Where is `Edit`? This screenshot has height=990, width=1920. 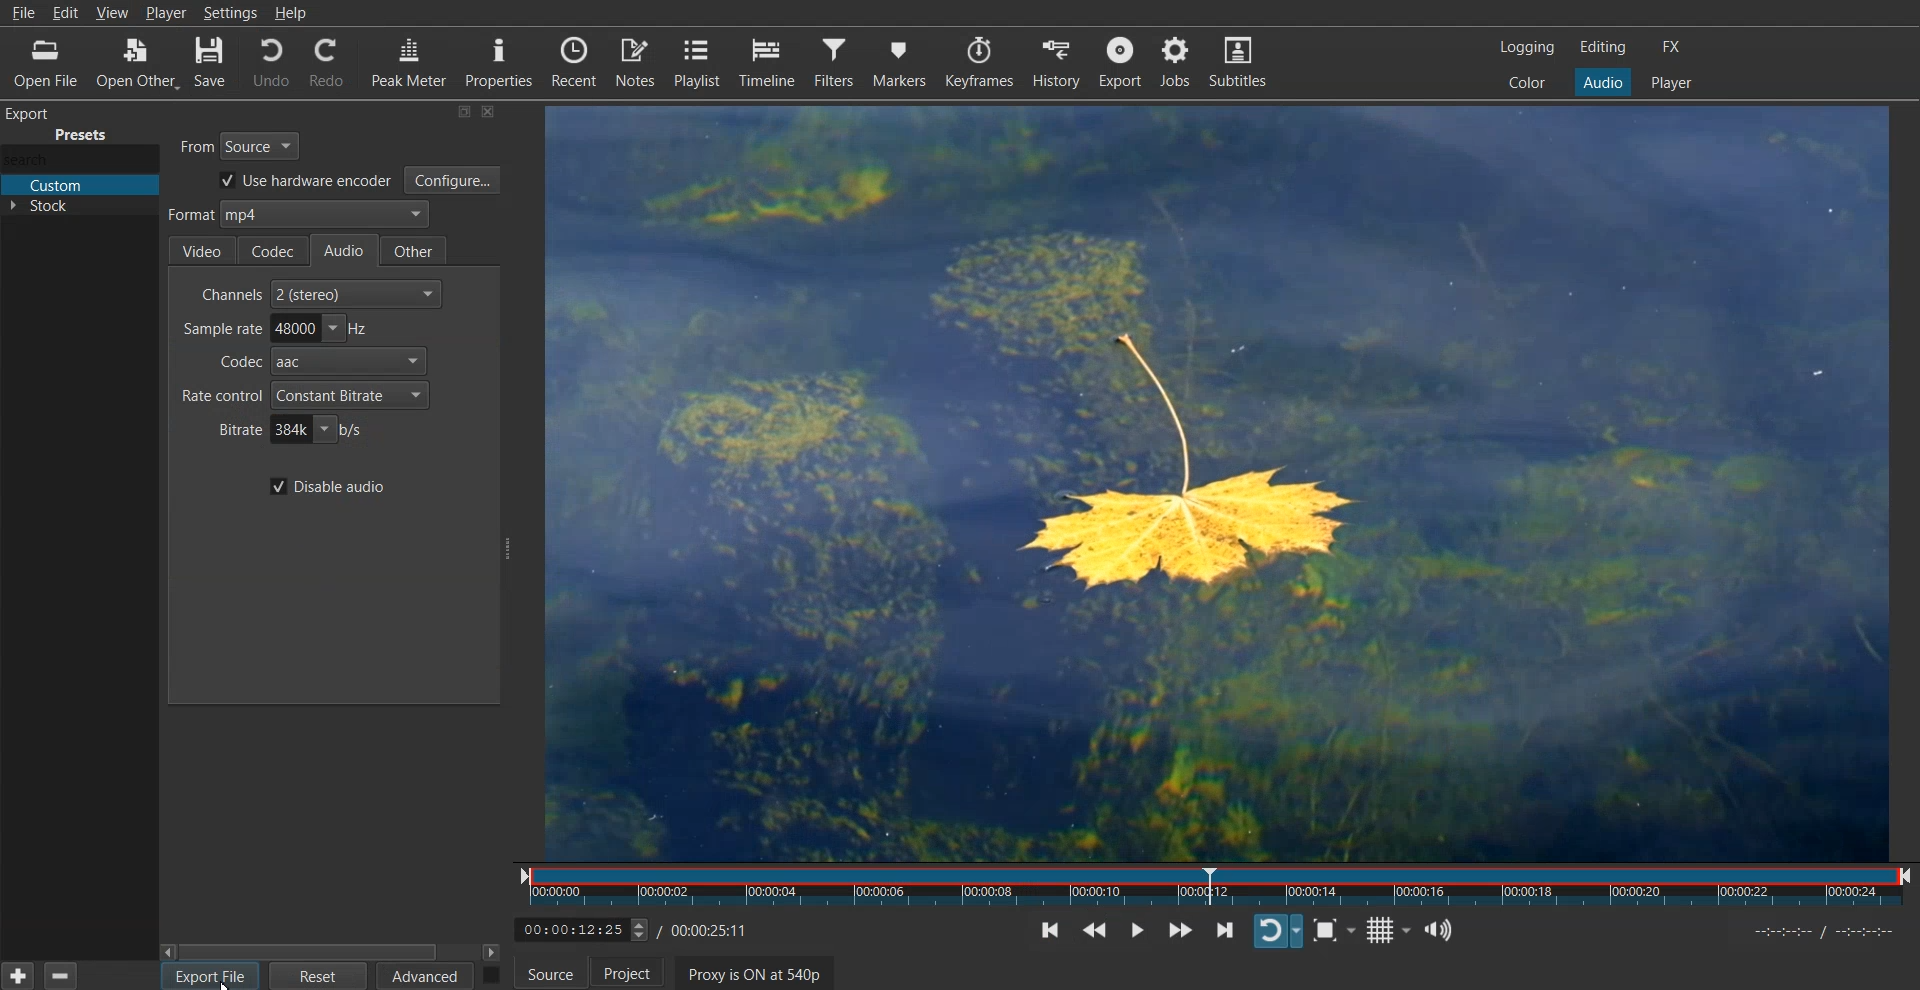 Edit is located at coordinates (68, 11).